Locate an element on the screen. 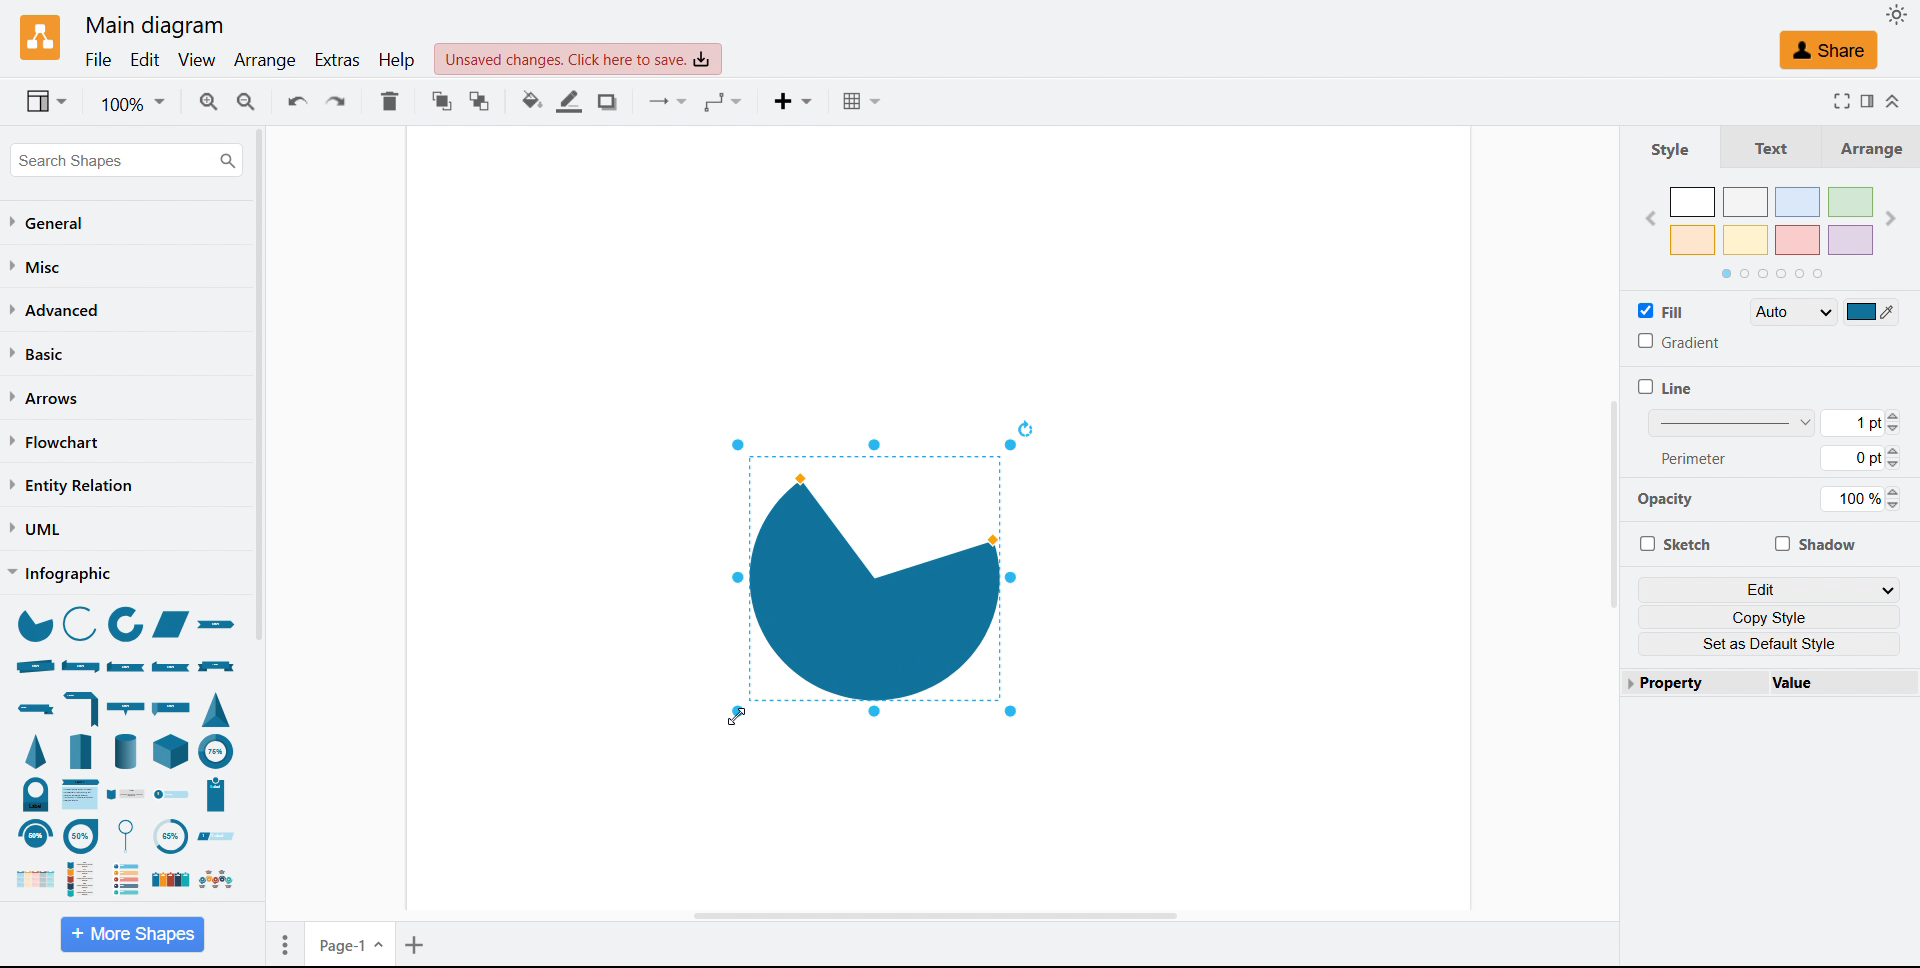 This screenshot has height=968, width=1920. fill colour  is located at coordinates (1872, 311).